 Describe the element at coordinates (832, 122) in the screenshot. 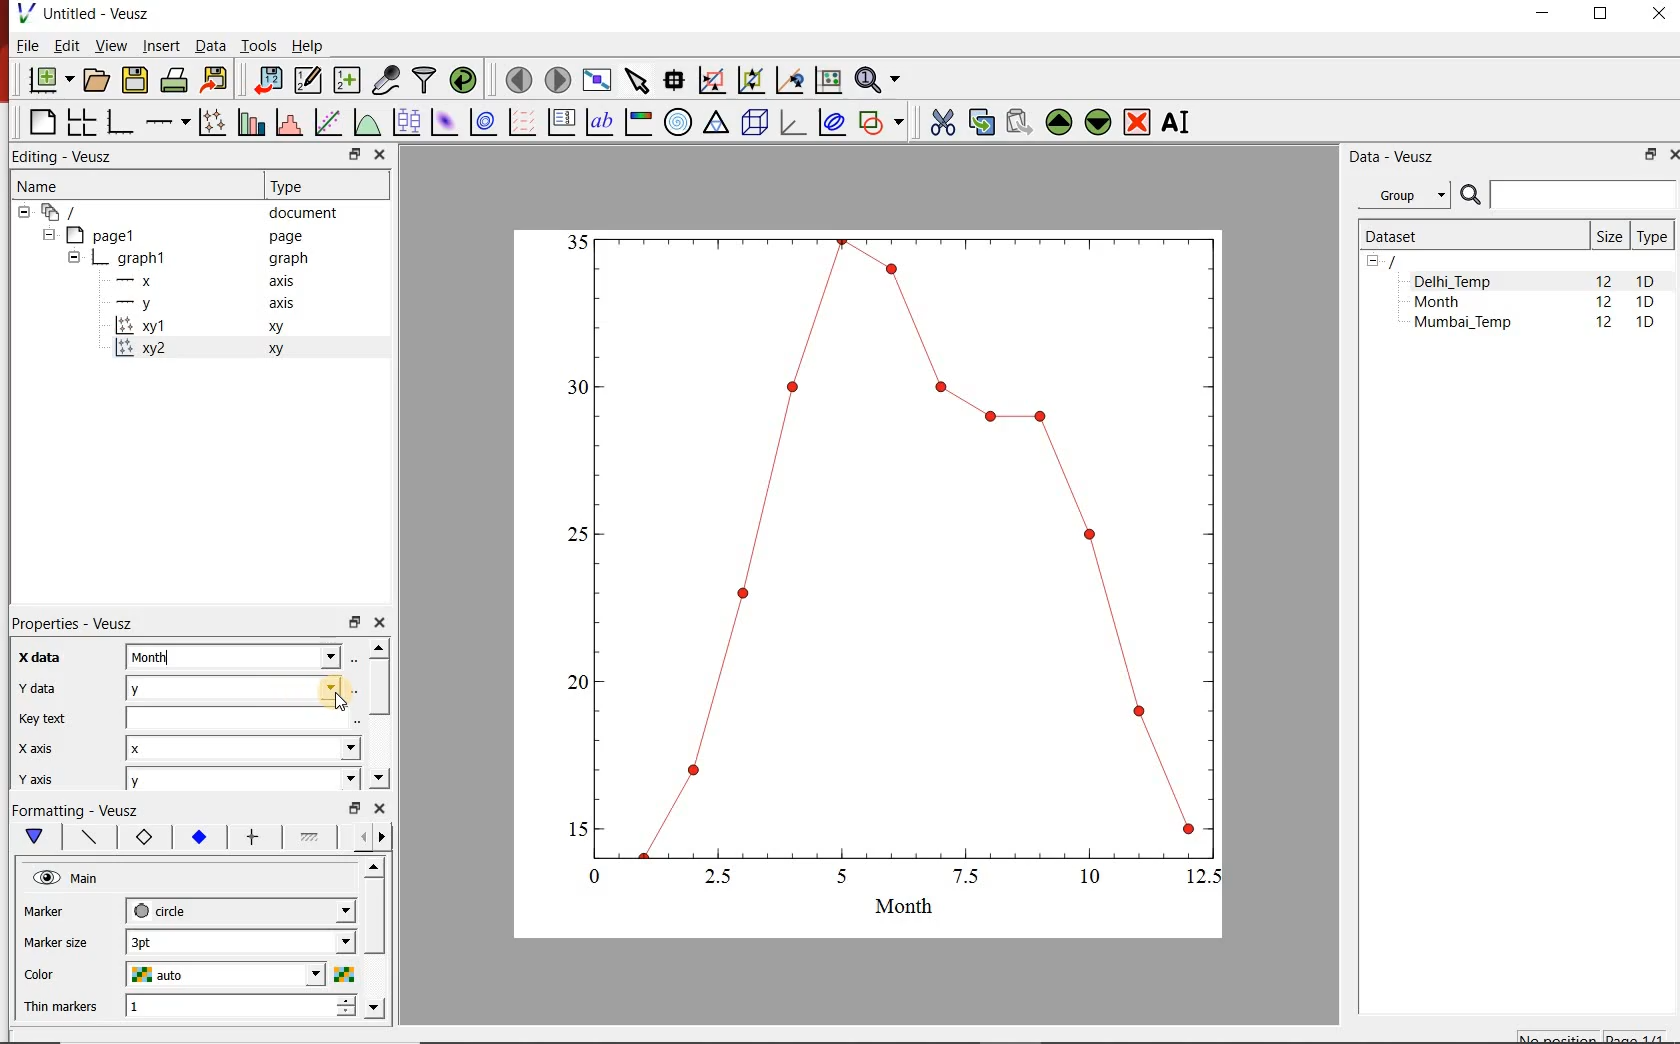

I see `plot covariance ellipses` at that location.